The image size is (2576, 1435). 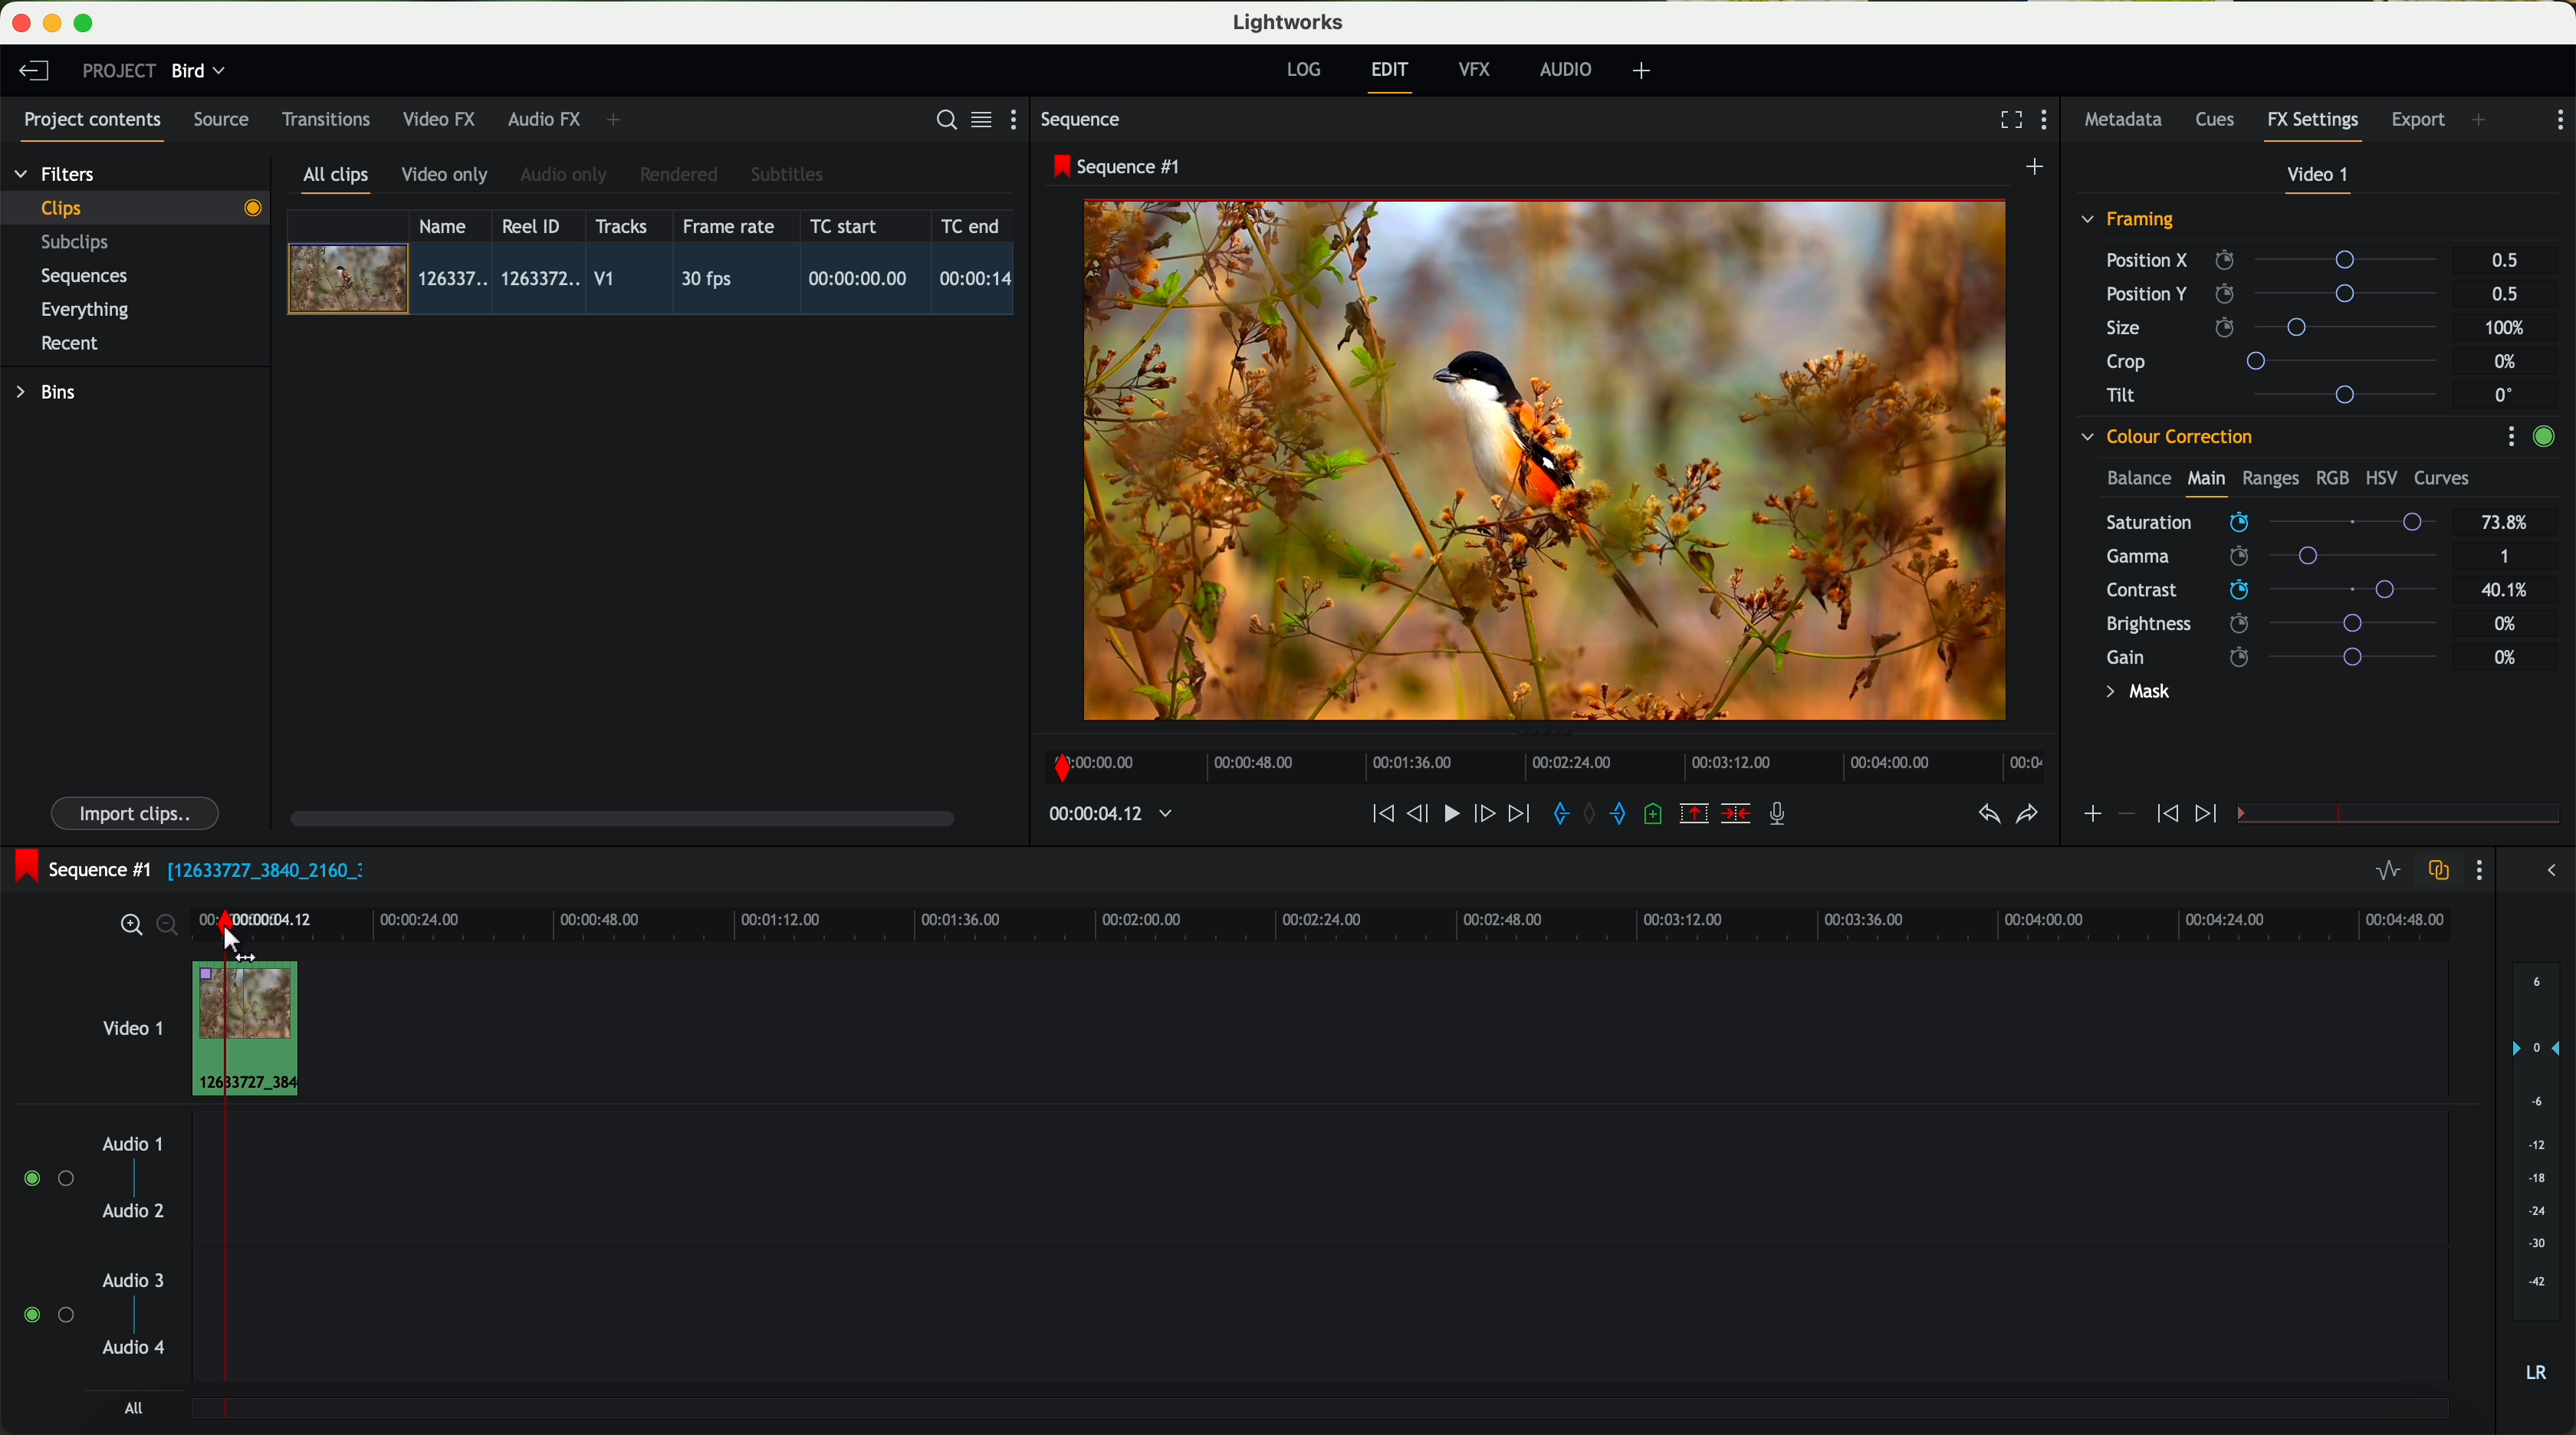 What do you see at coordinates (2505, 394) in the screenshot?
I see `0°` at bounding box center [2505, 394].